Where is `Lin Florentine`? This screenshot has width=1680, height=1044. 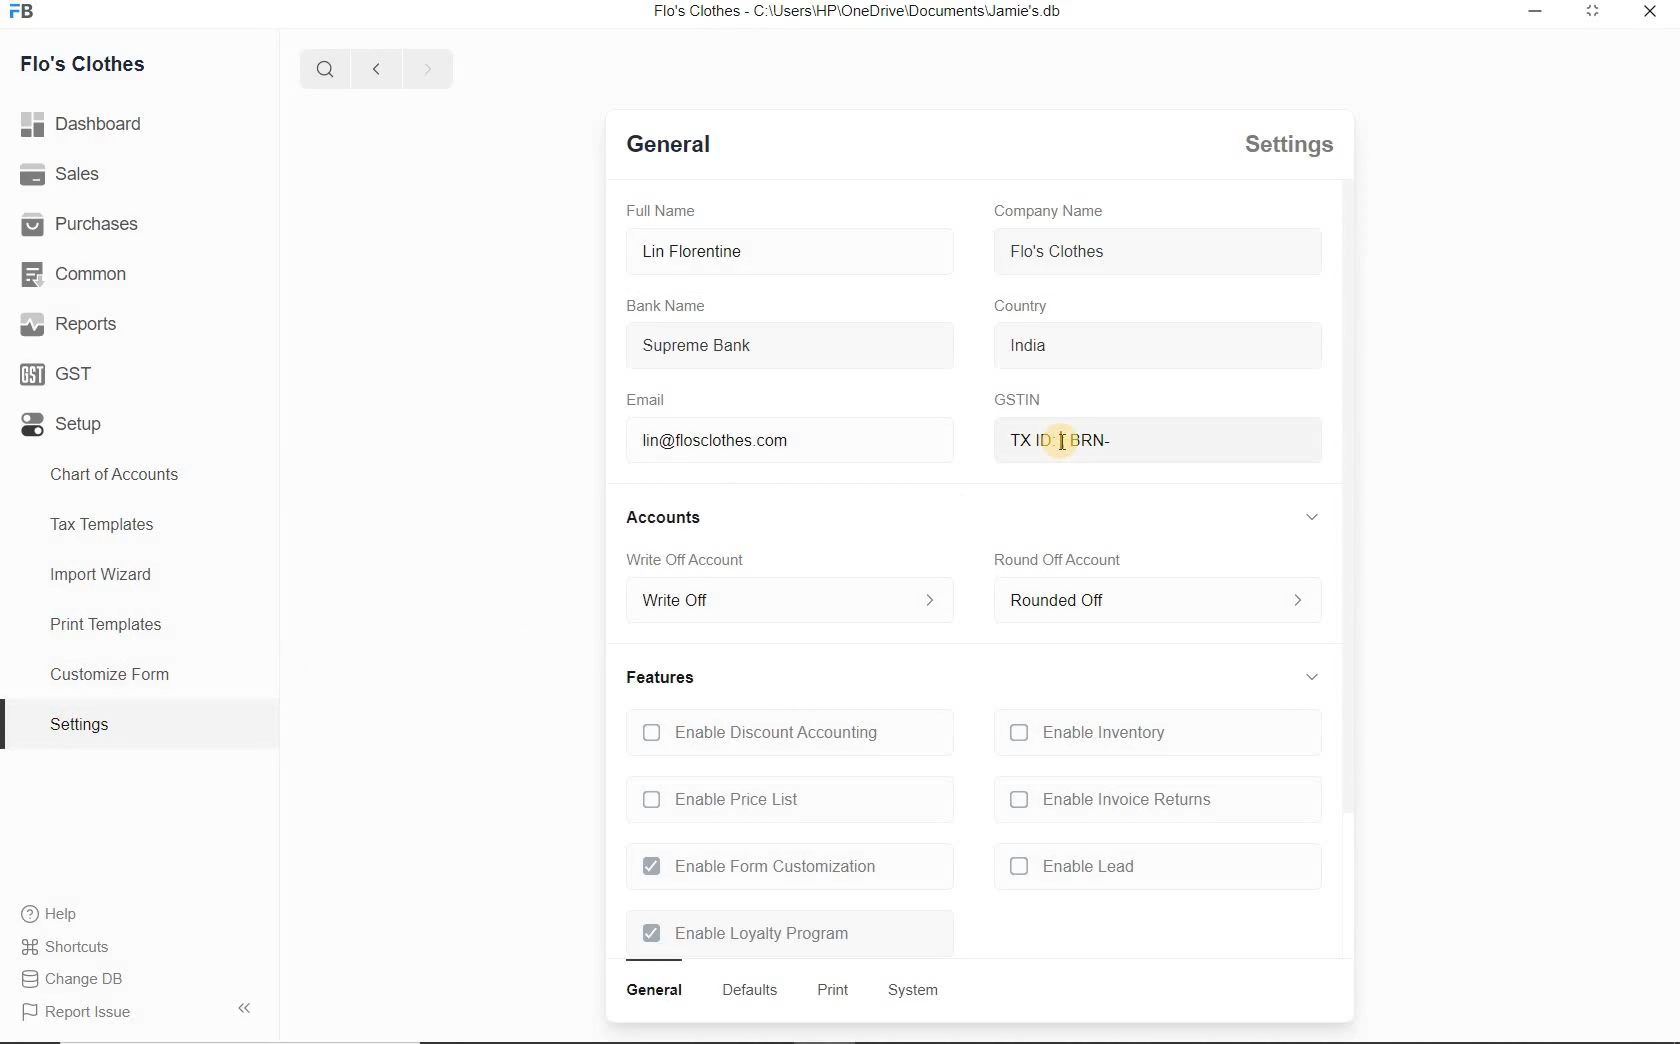 Lin Florentine is located at coordinates (777, 252).